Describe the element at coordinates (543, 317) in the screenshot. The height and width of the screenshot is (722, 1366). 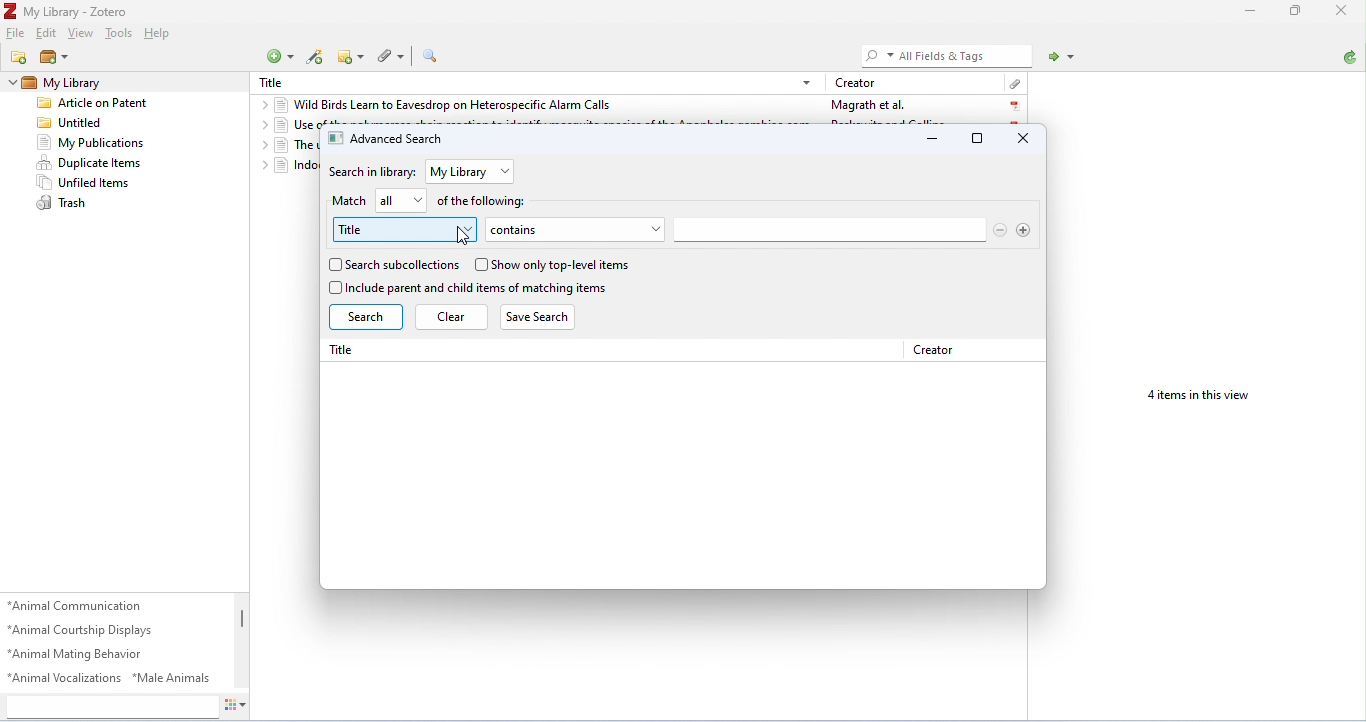
I see `save search` at that location.